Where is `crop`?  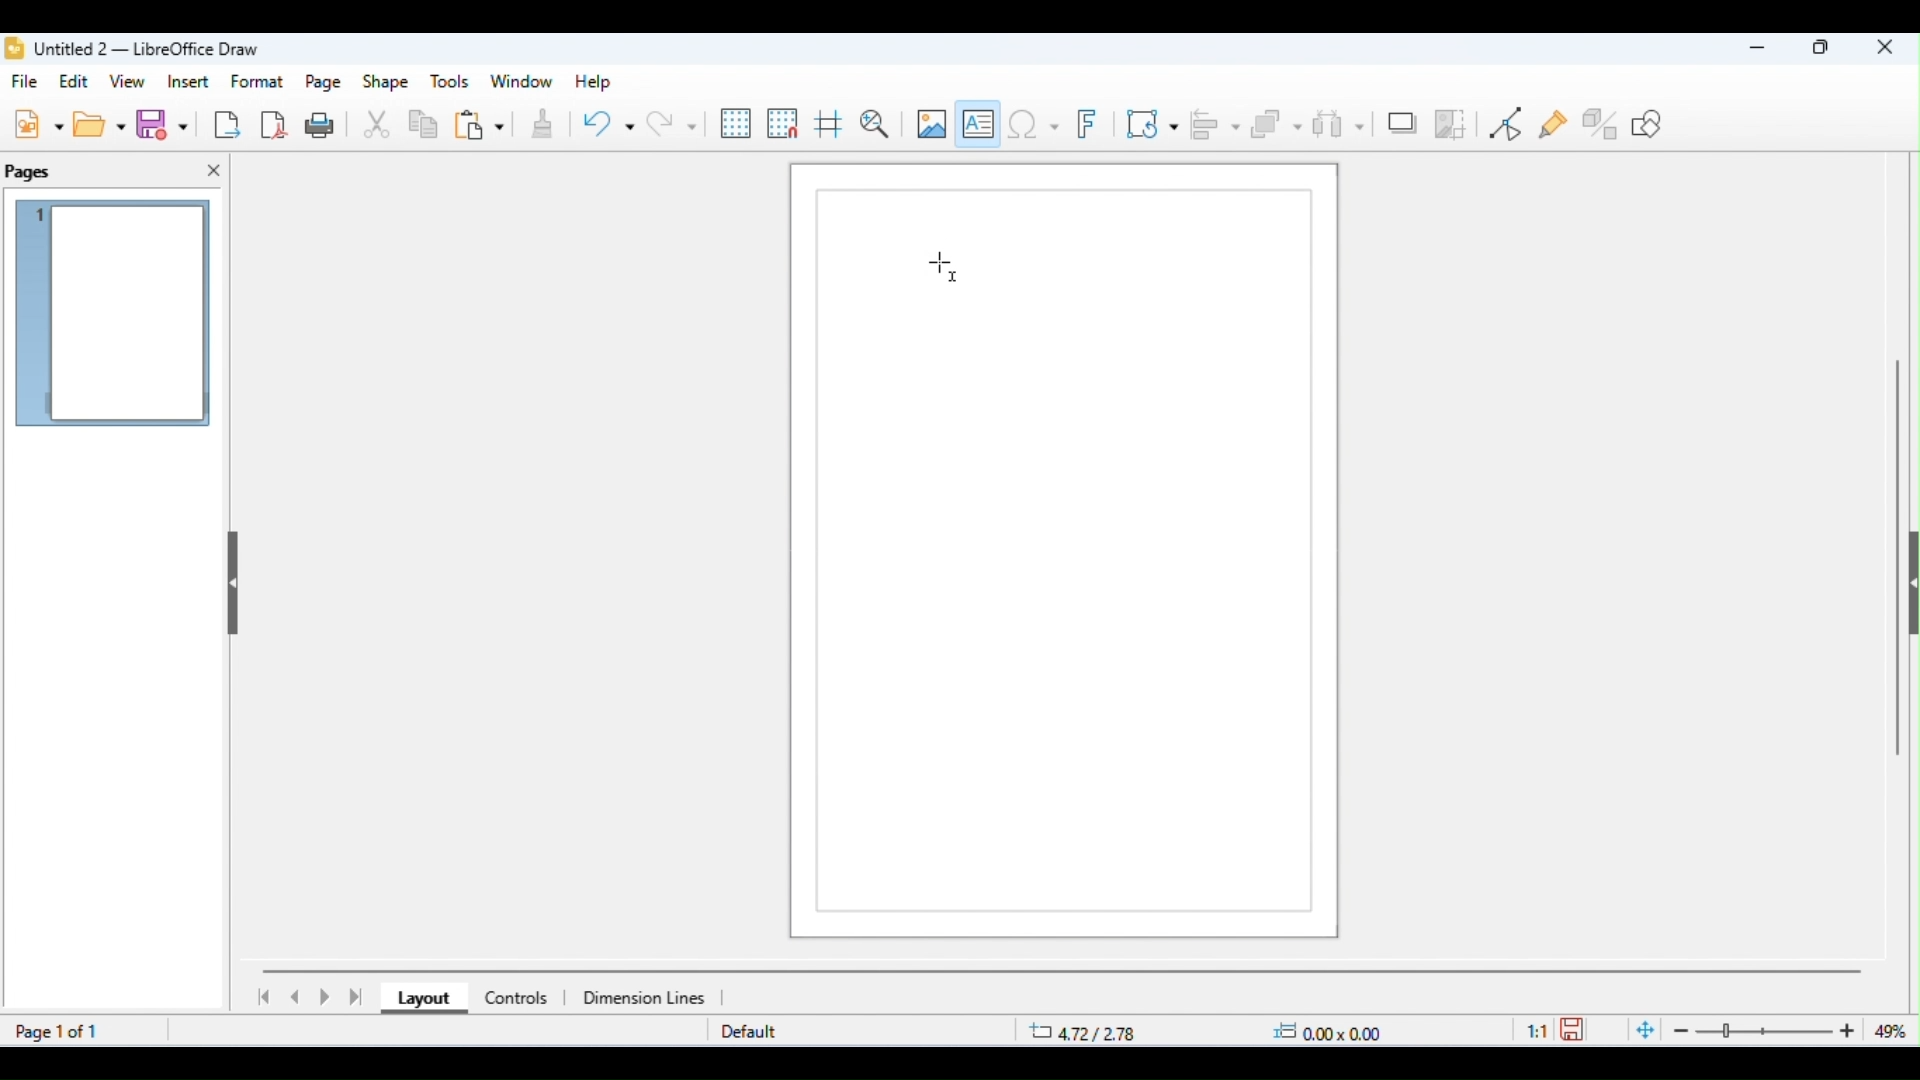
crop is located at coordinates (1451, 123).